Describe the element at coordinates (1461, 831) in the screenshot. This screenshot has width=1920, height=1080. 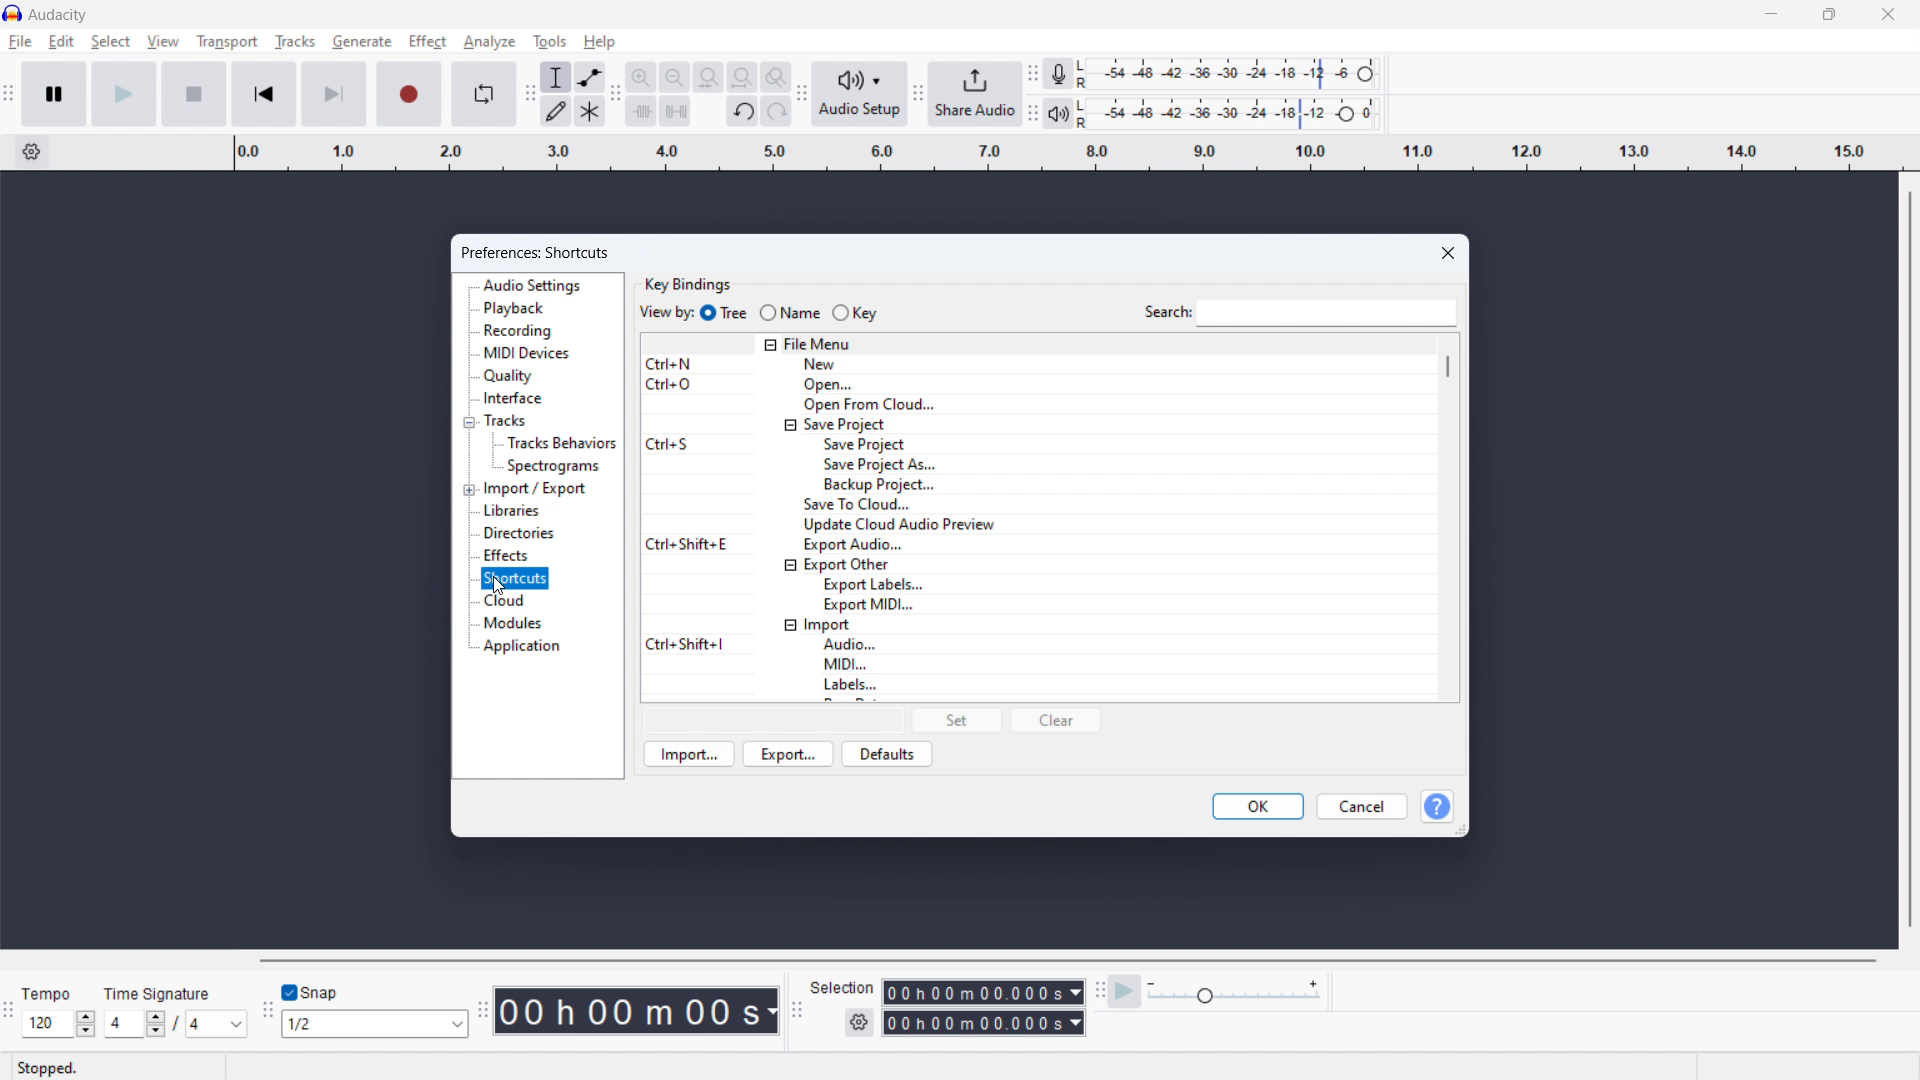
I see `resize` at that location.